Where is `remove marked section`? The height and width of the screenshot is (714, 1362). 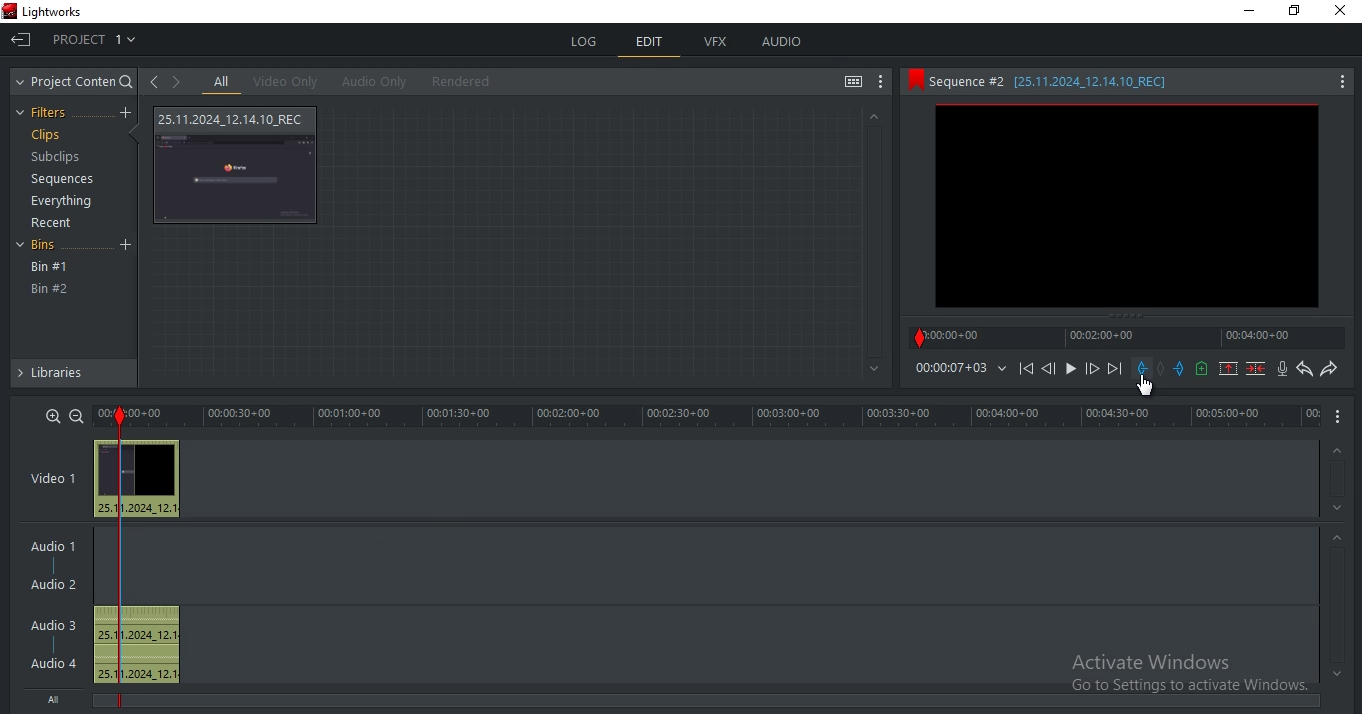 remove marked section is located at coordinates (1229, 368).